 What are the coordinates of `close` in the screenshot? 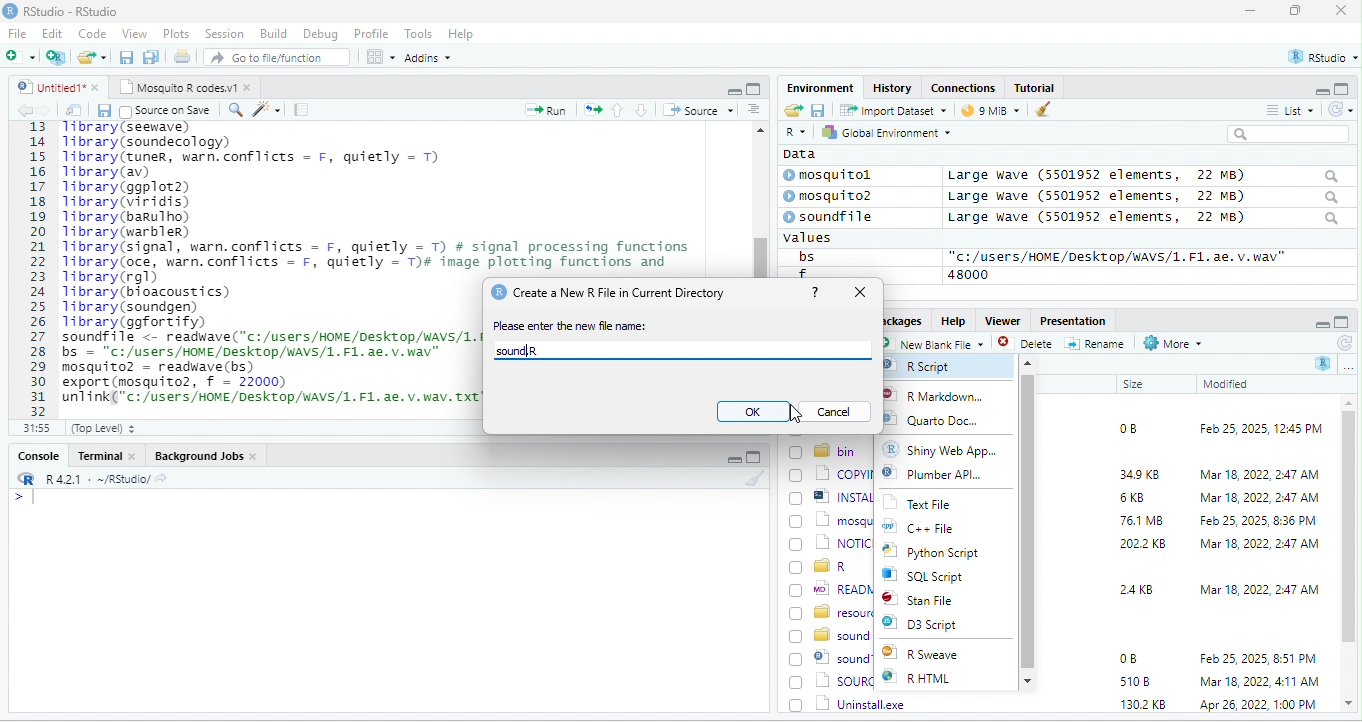 It's located at (1341, 12).